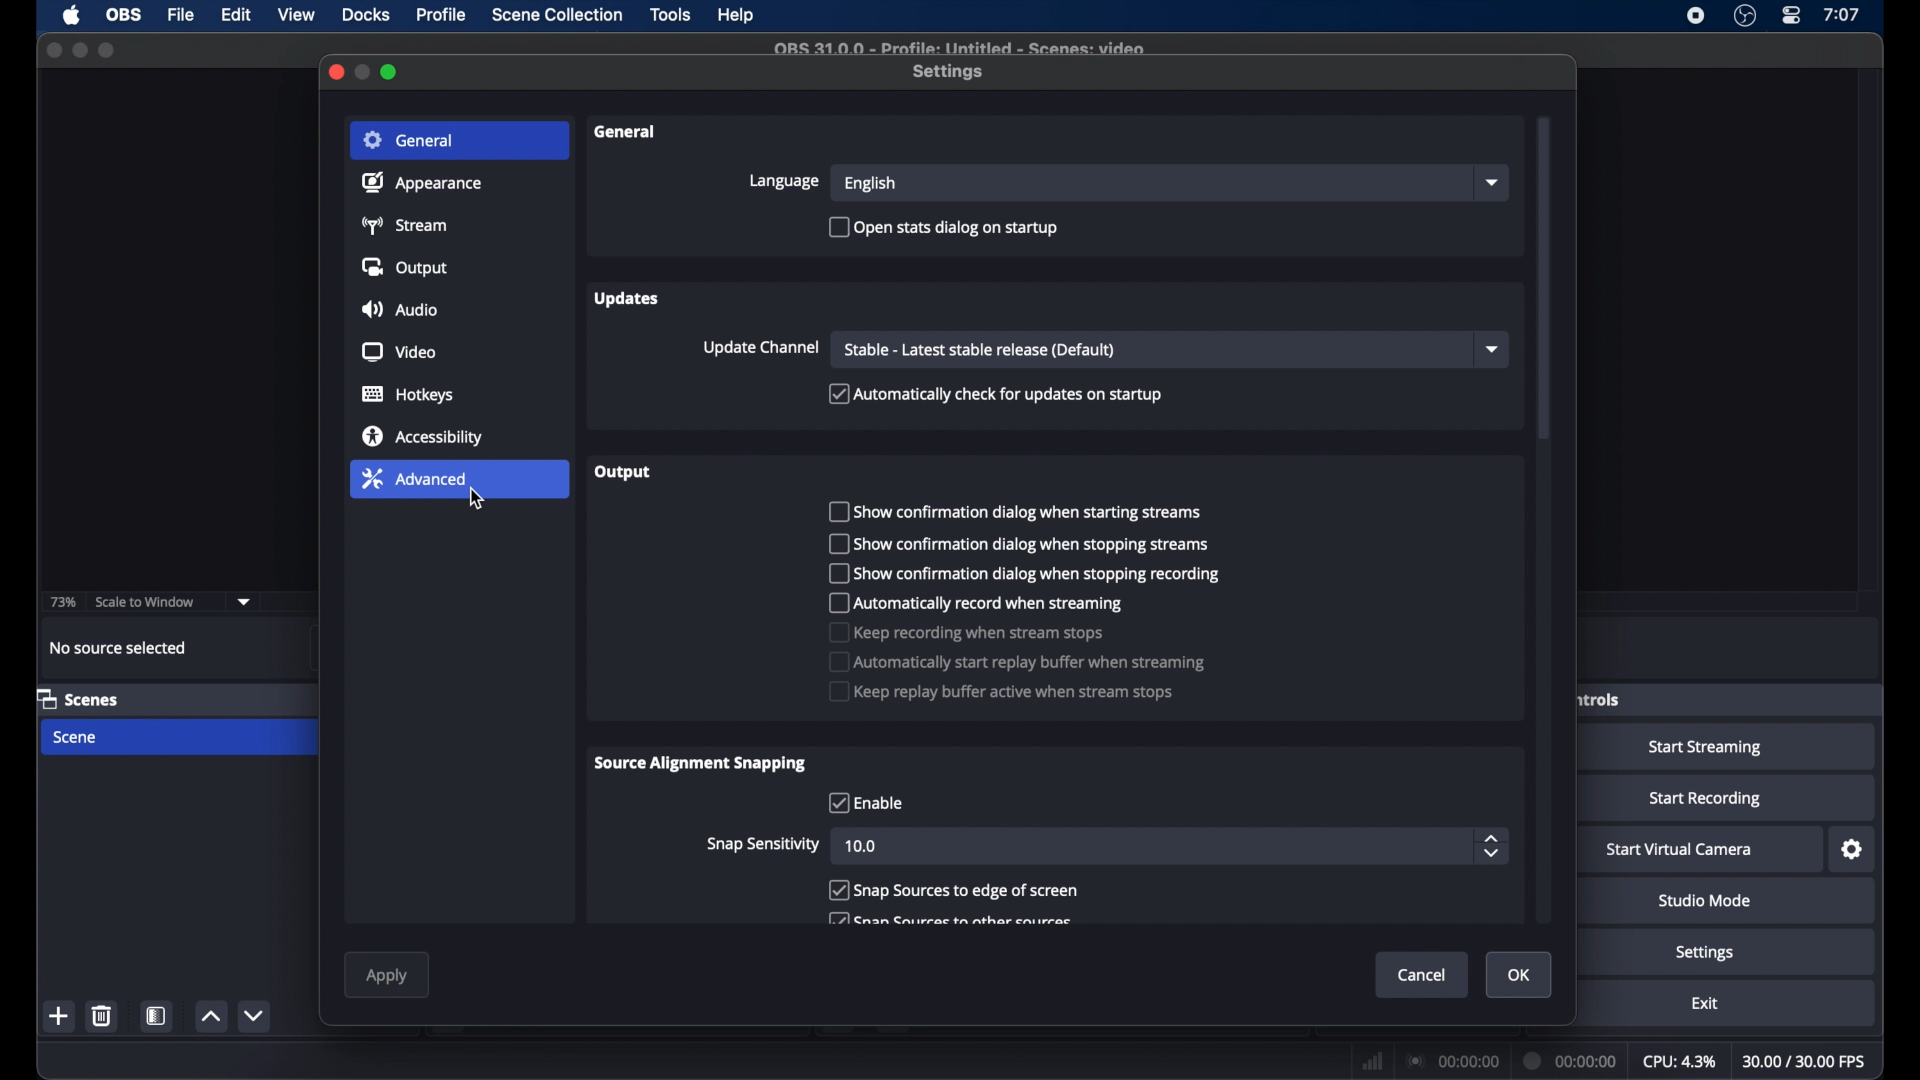  I want to click on decrement, so click(254, 1015).